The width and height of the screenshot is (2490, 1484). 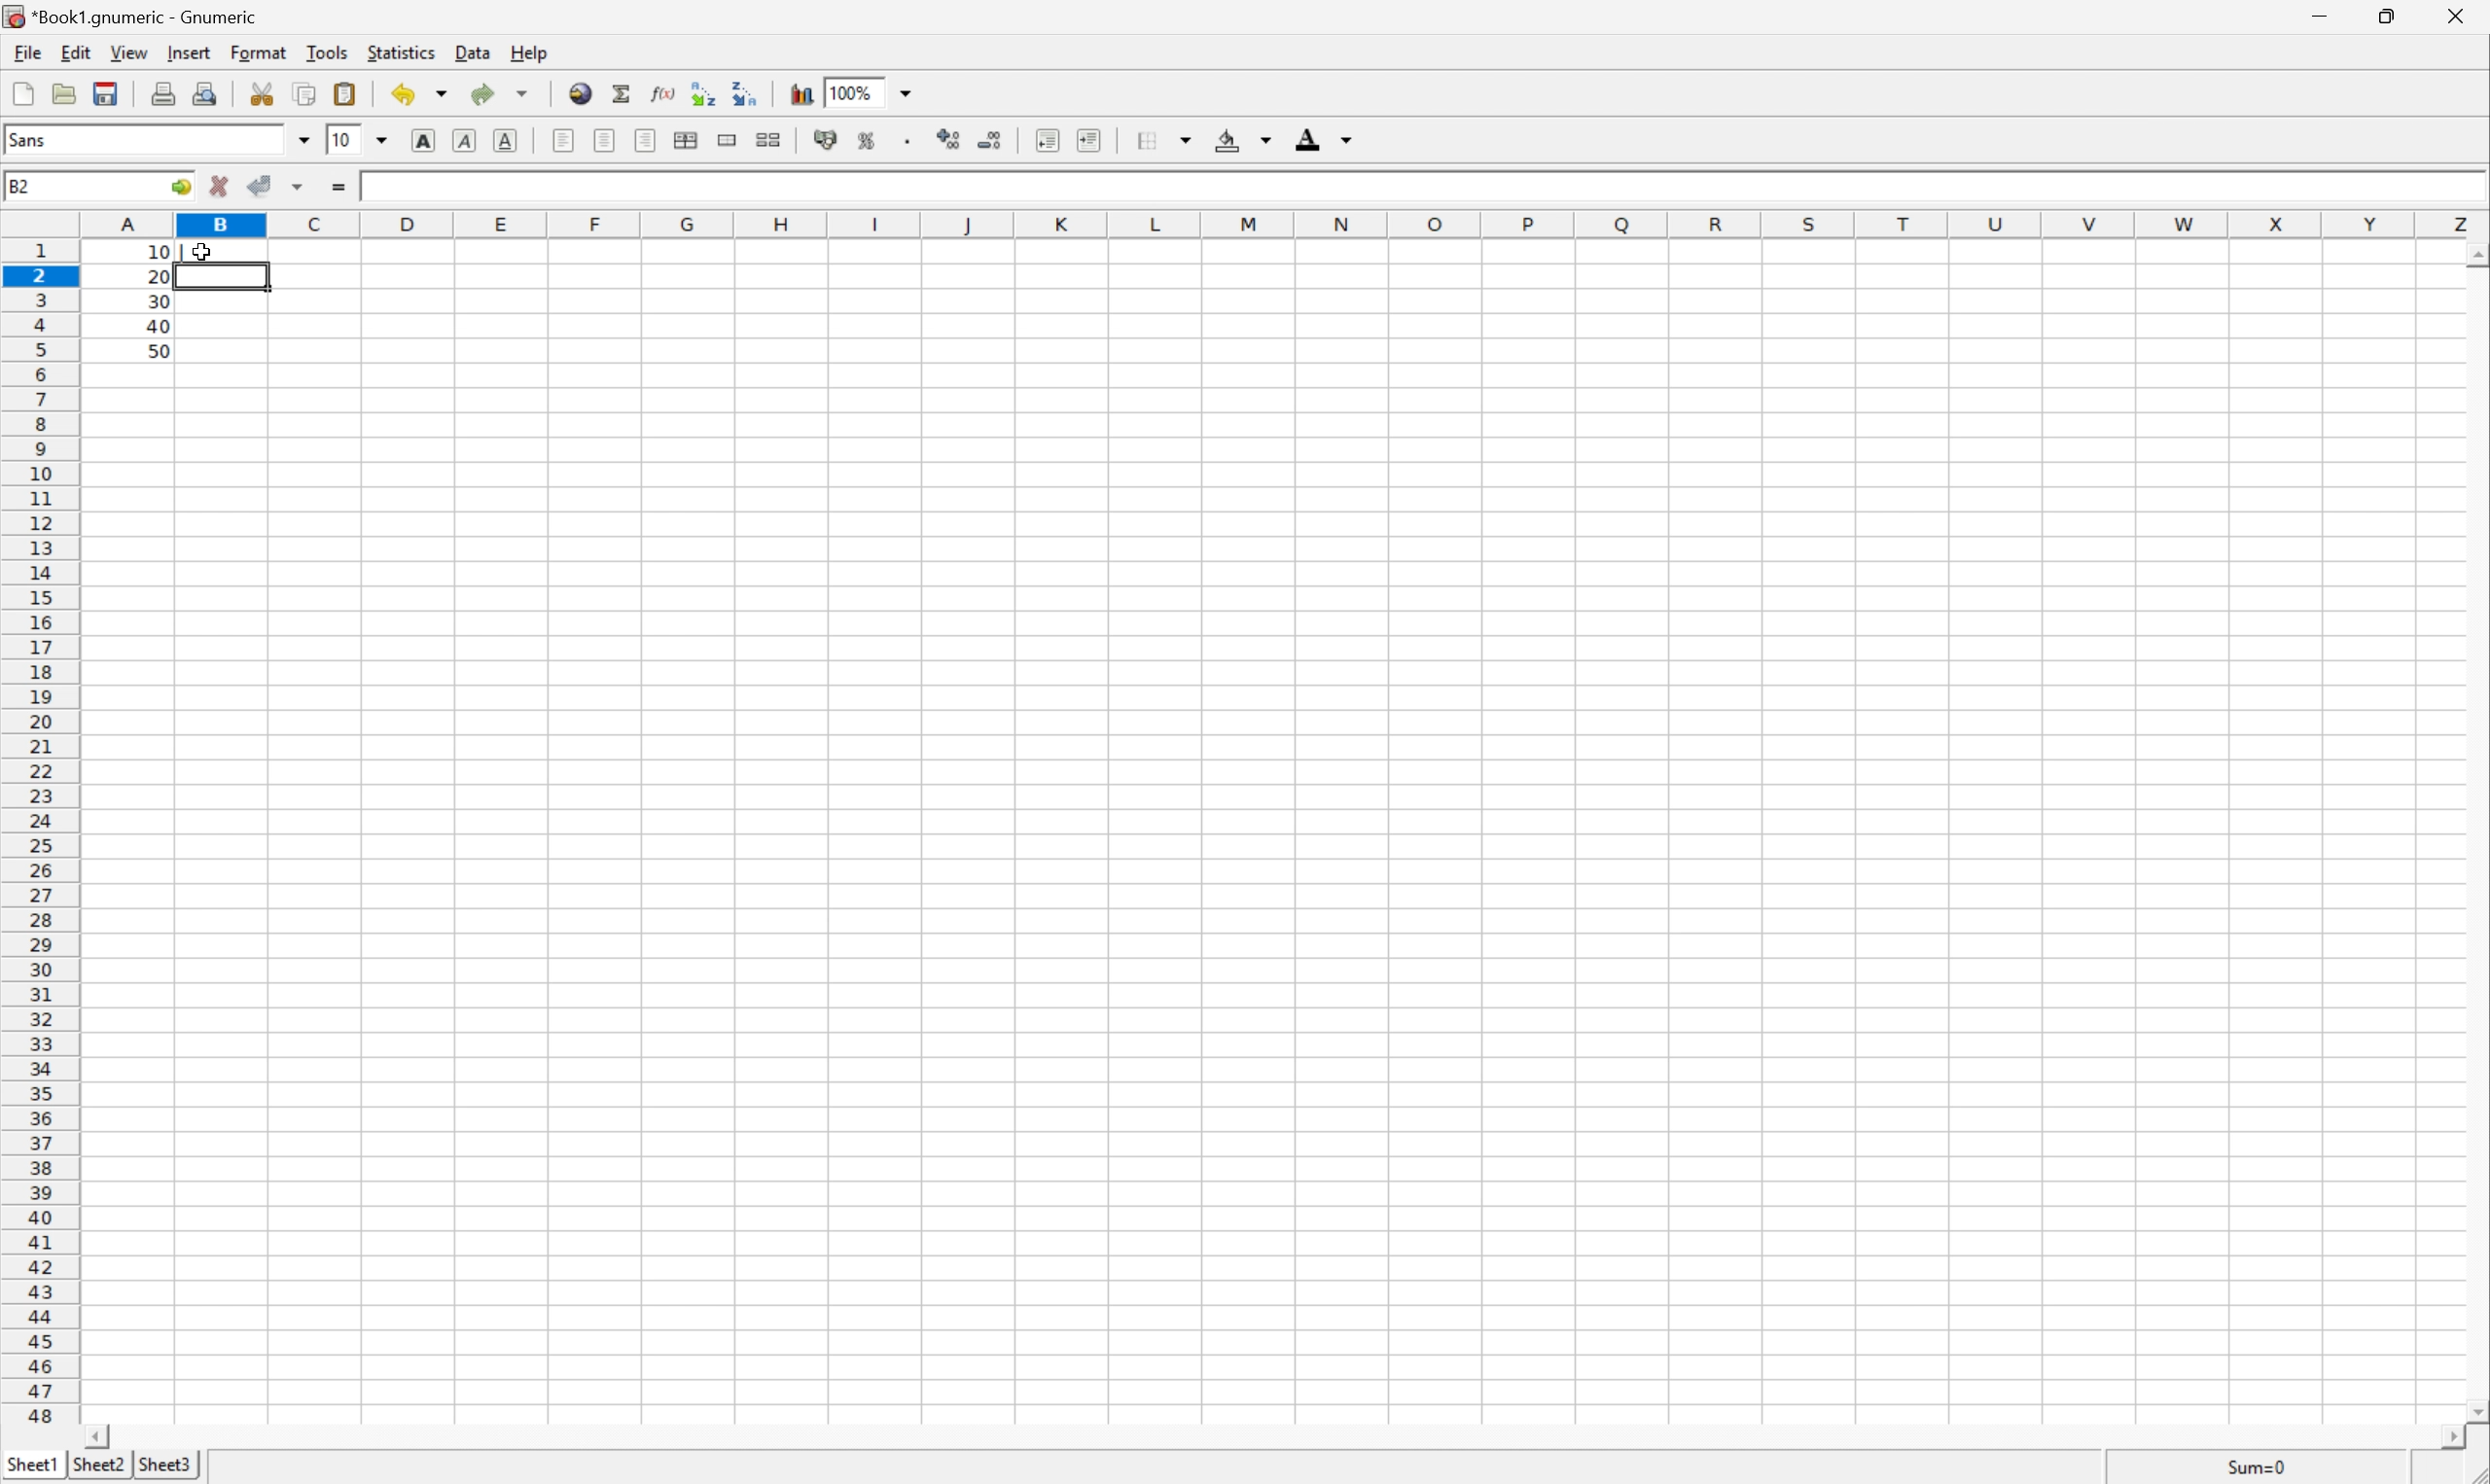 What do you see at coordinates (262, 93) in the screenshot?
I see `Cut selection` at bounding box center [262, 93].